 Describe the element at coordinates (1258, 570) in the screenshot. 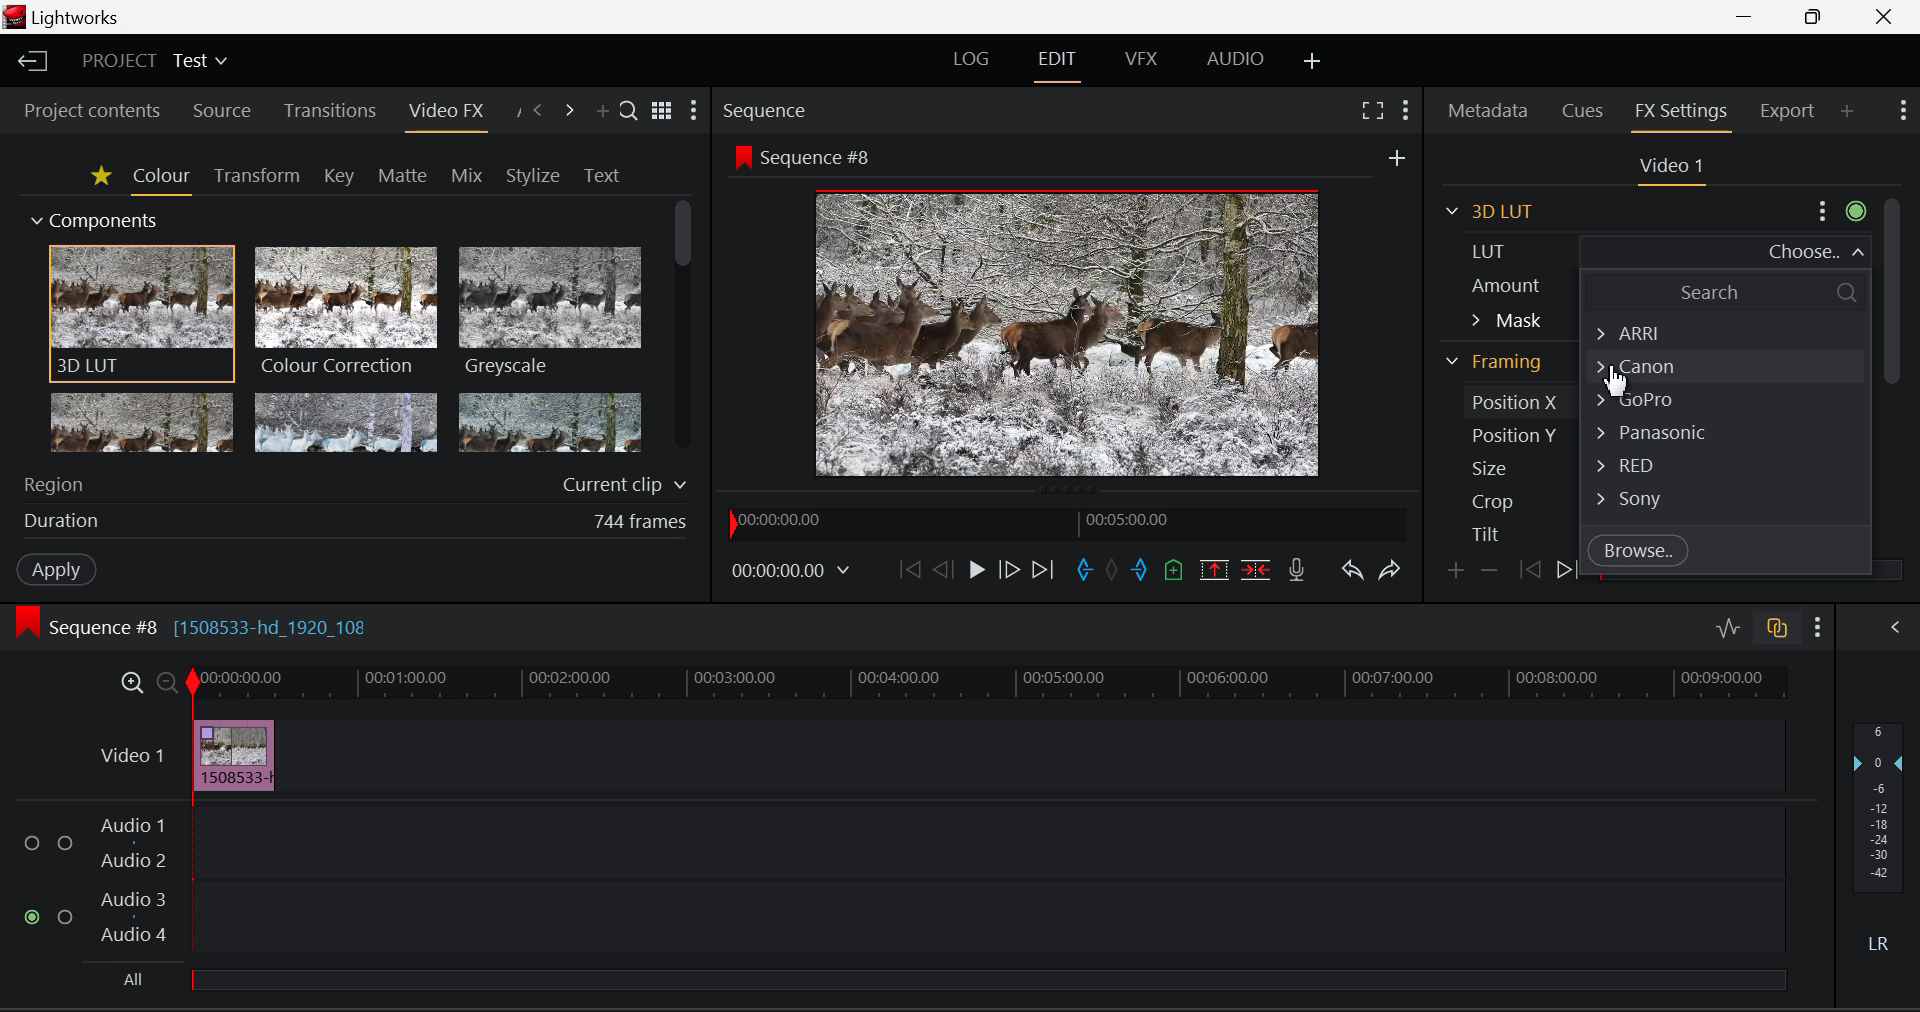

I see `Delete/Cut` at that location.